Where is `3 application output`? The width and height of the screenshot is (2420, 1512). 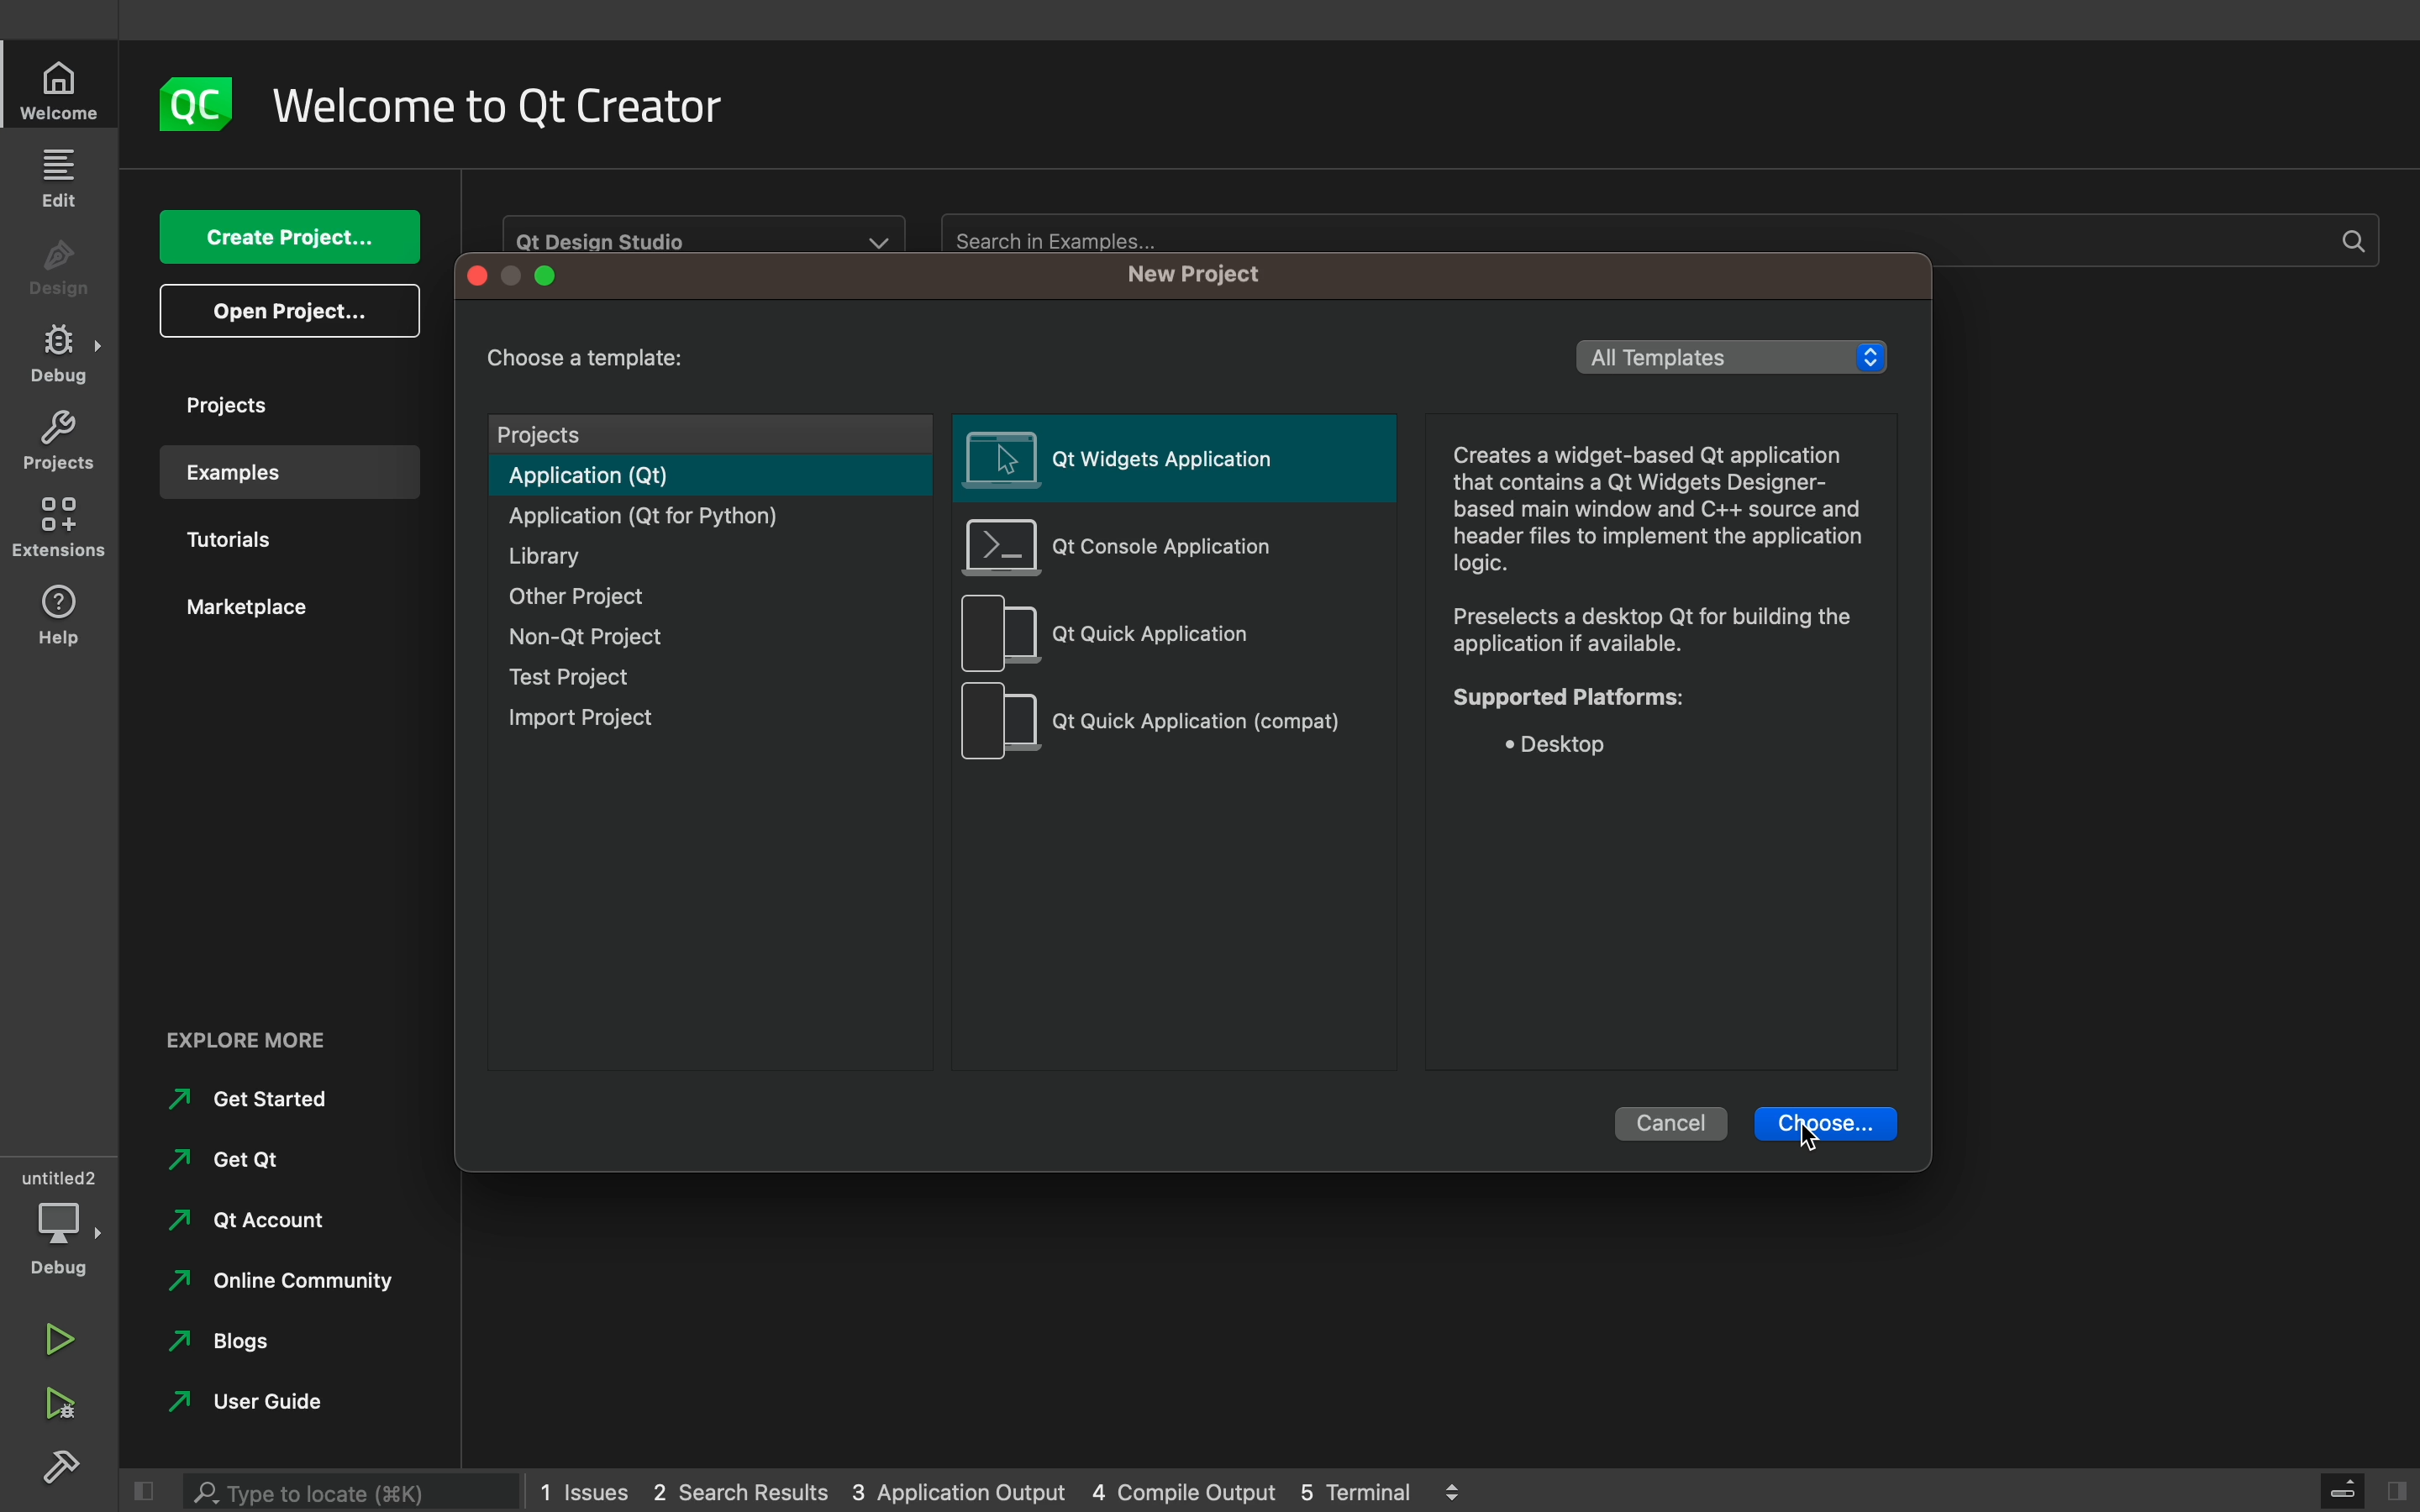
3 application output is located at coordinates (958, 1493).